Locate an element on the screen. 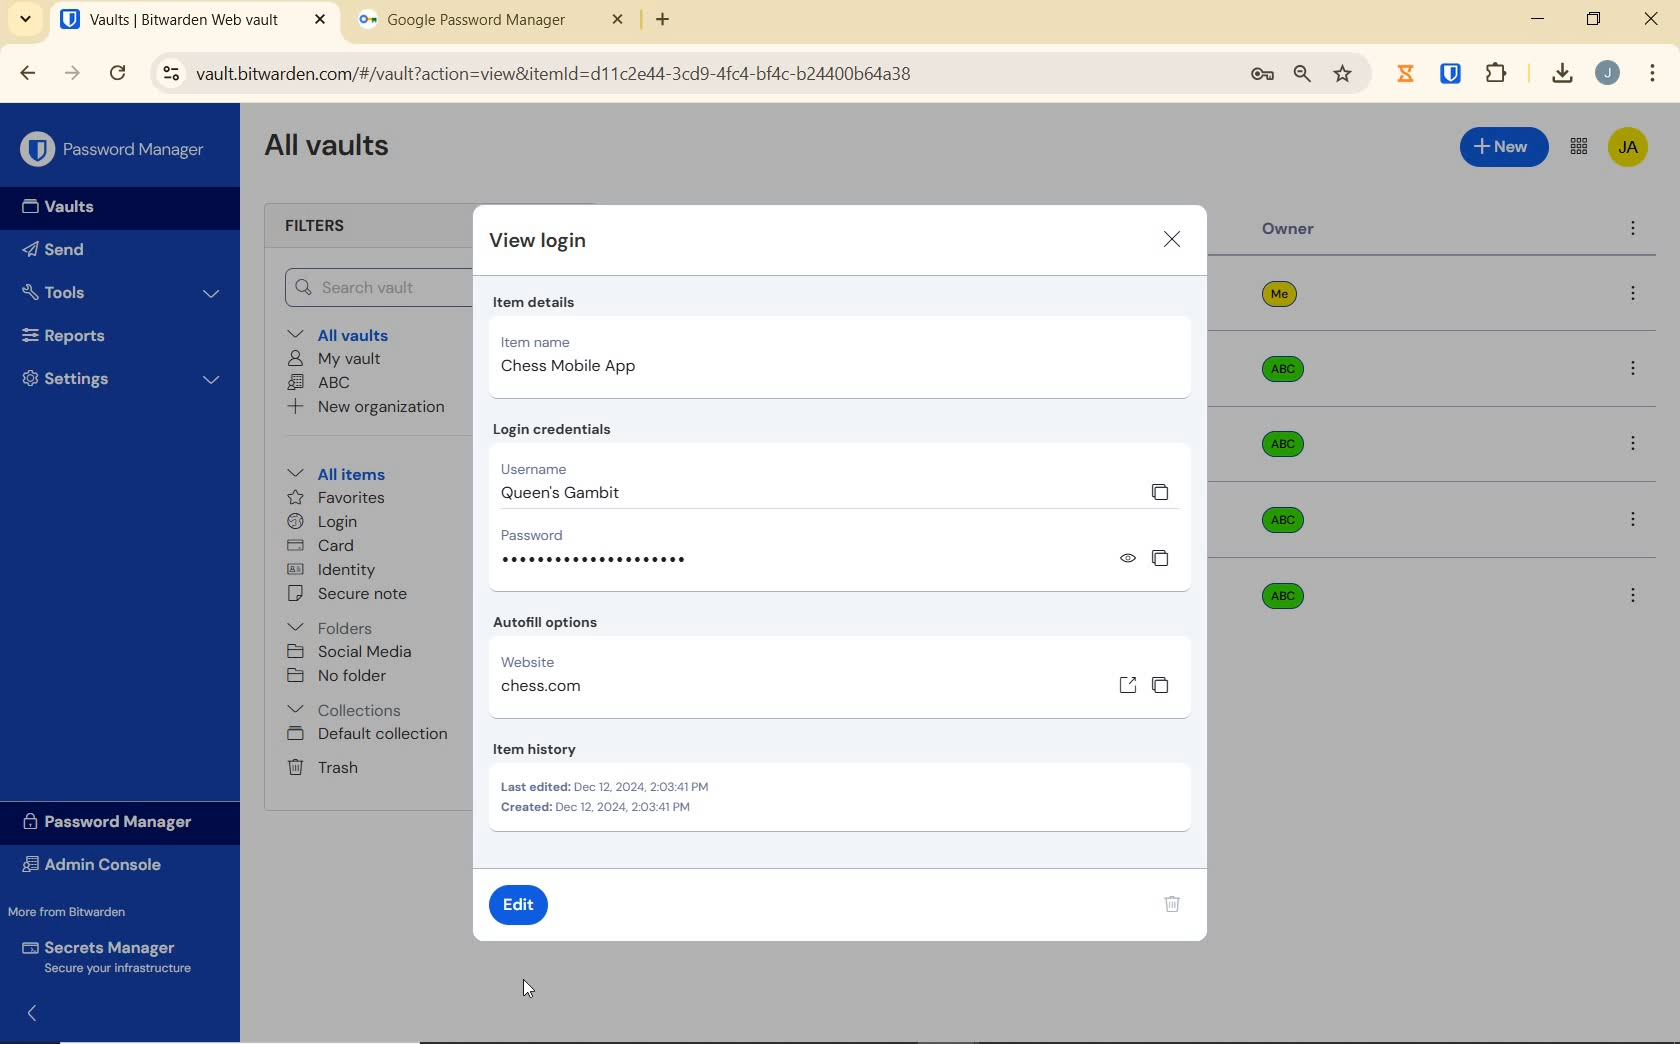 This screenshot has height=1044, width=1680. My Vault is located at coordinates (335, 358).